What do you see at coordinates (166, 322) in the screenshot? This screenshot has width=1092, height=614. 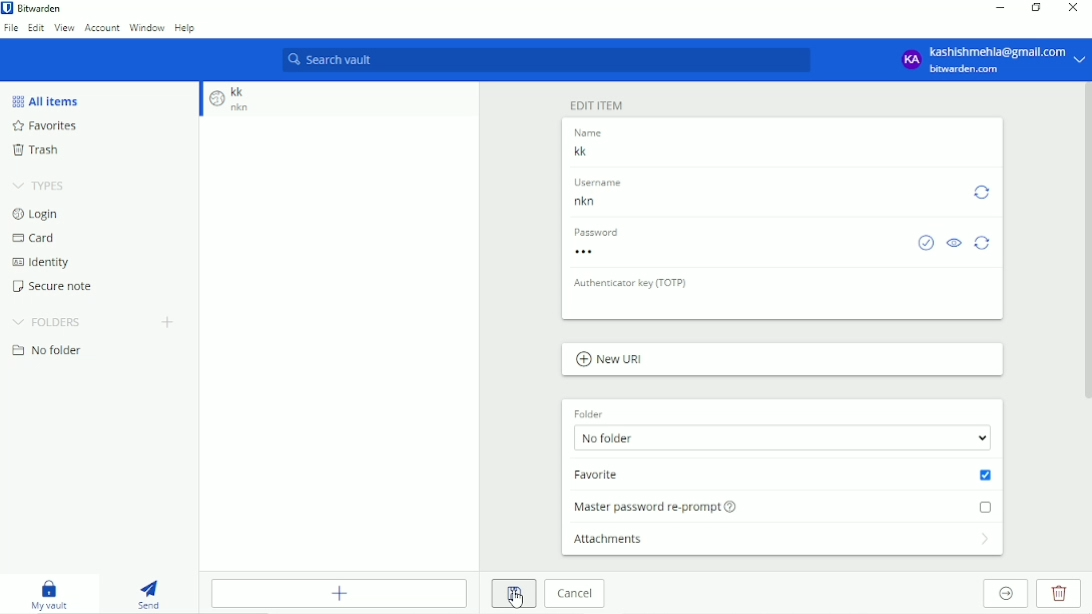 I see `Add folder` at bounding box center [166, 322].